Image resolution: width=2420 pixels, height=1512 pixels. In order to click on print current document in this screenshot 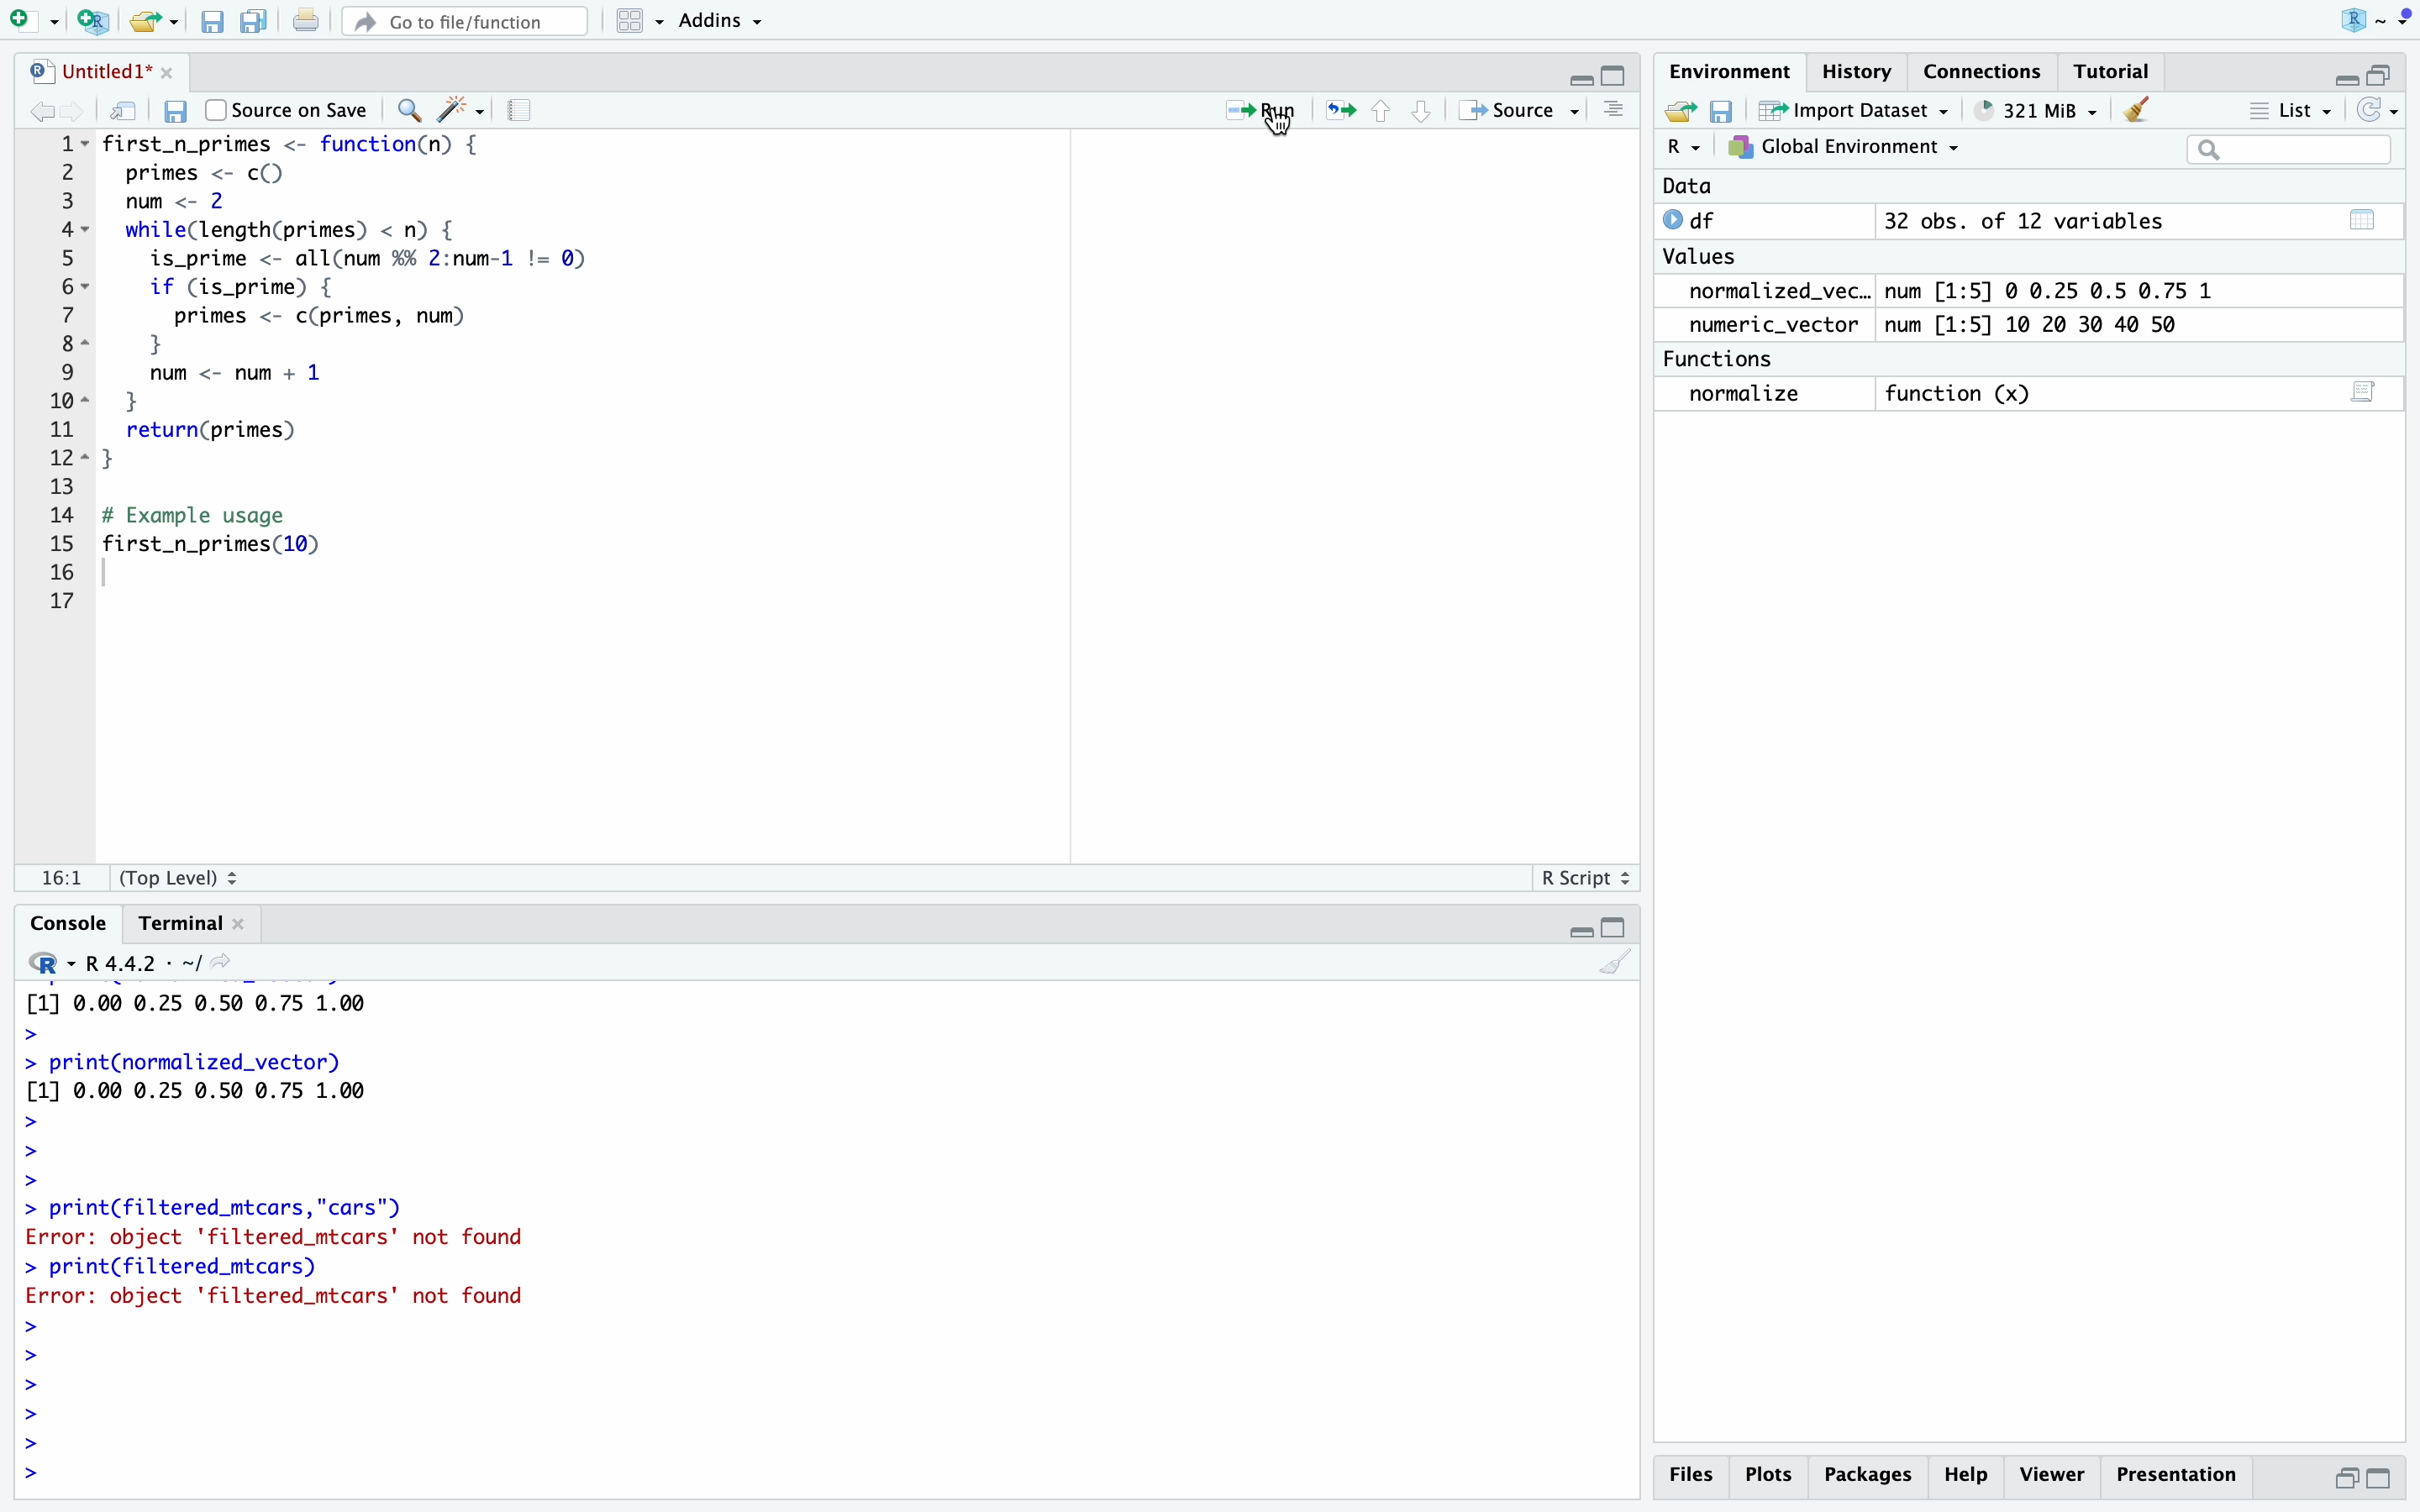, I will do `click(314, 24)`.